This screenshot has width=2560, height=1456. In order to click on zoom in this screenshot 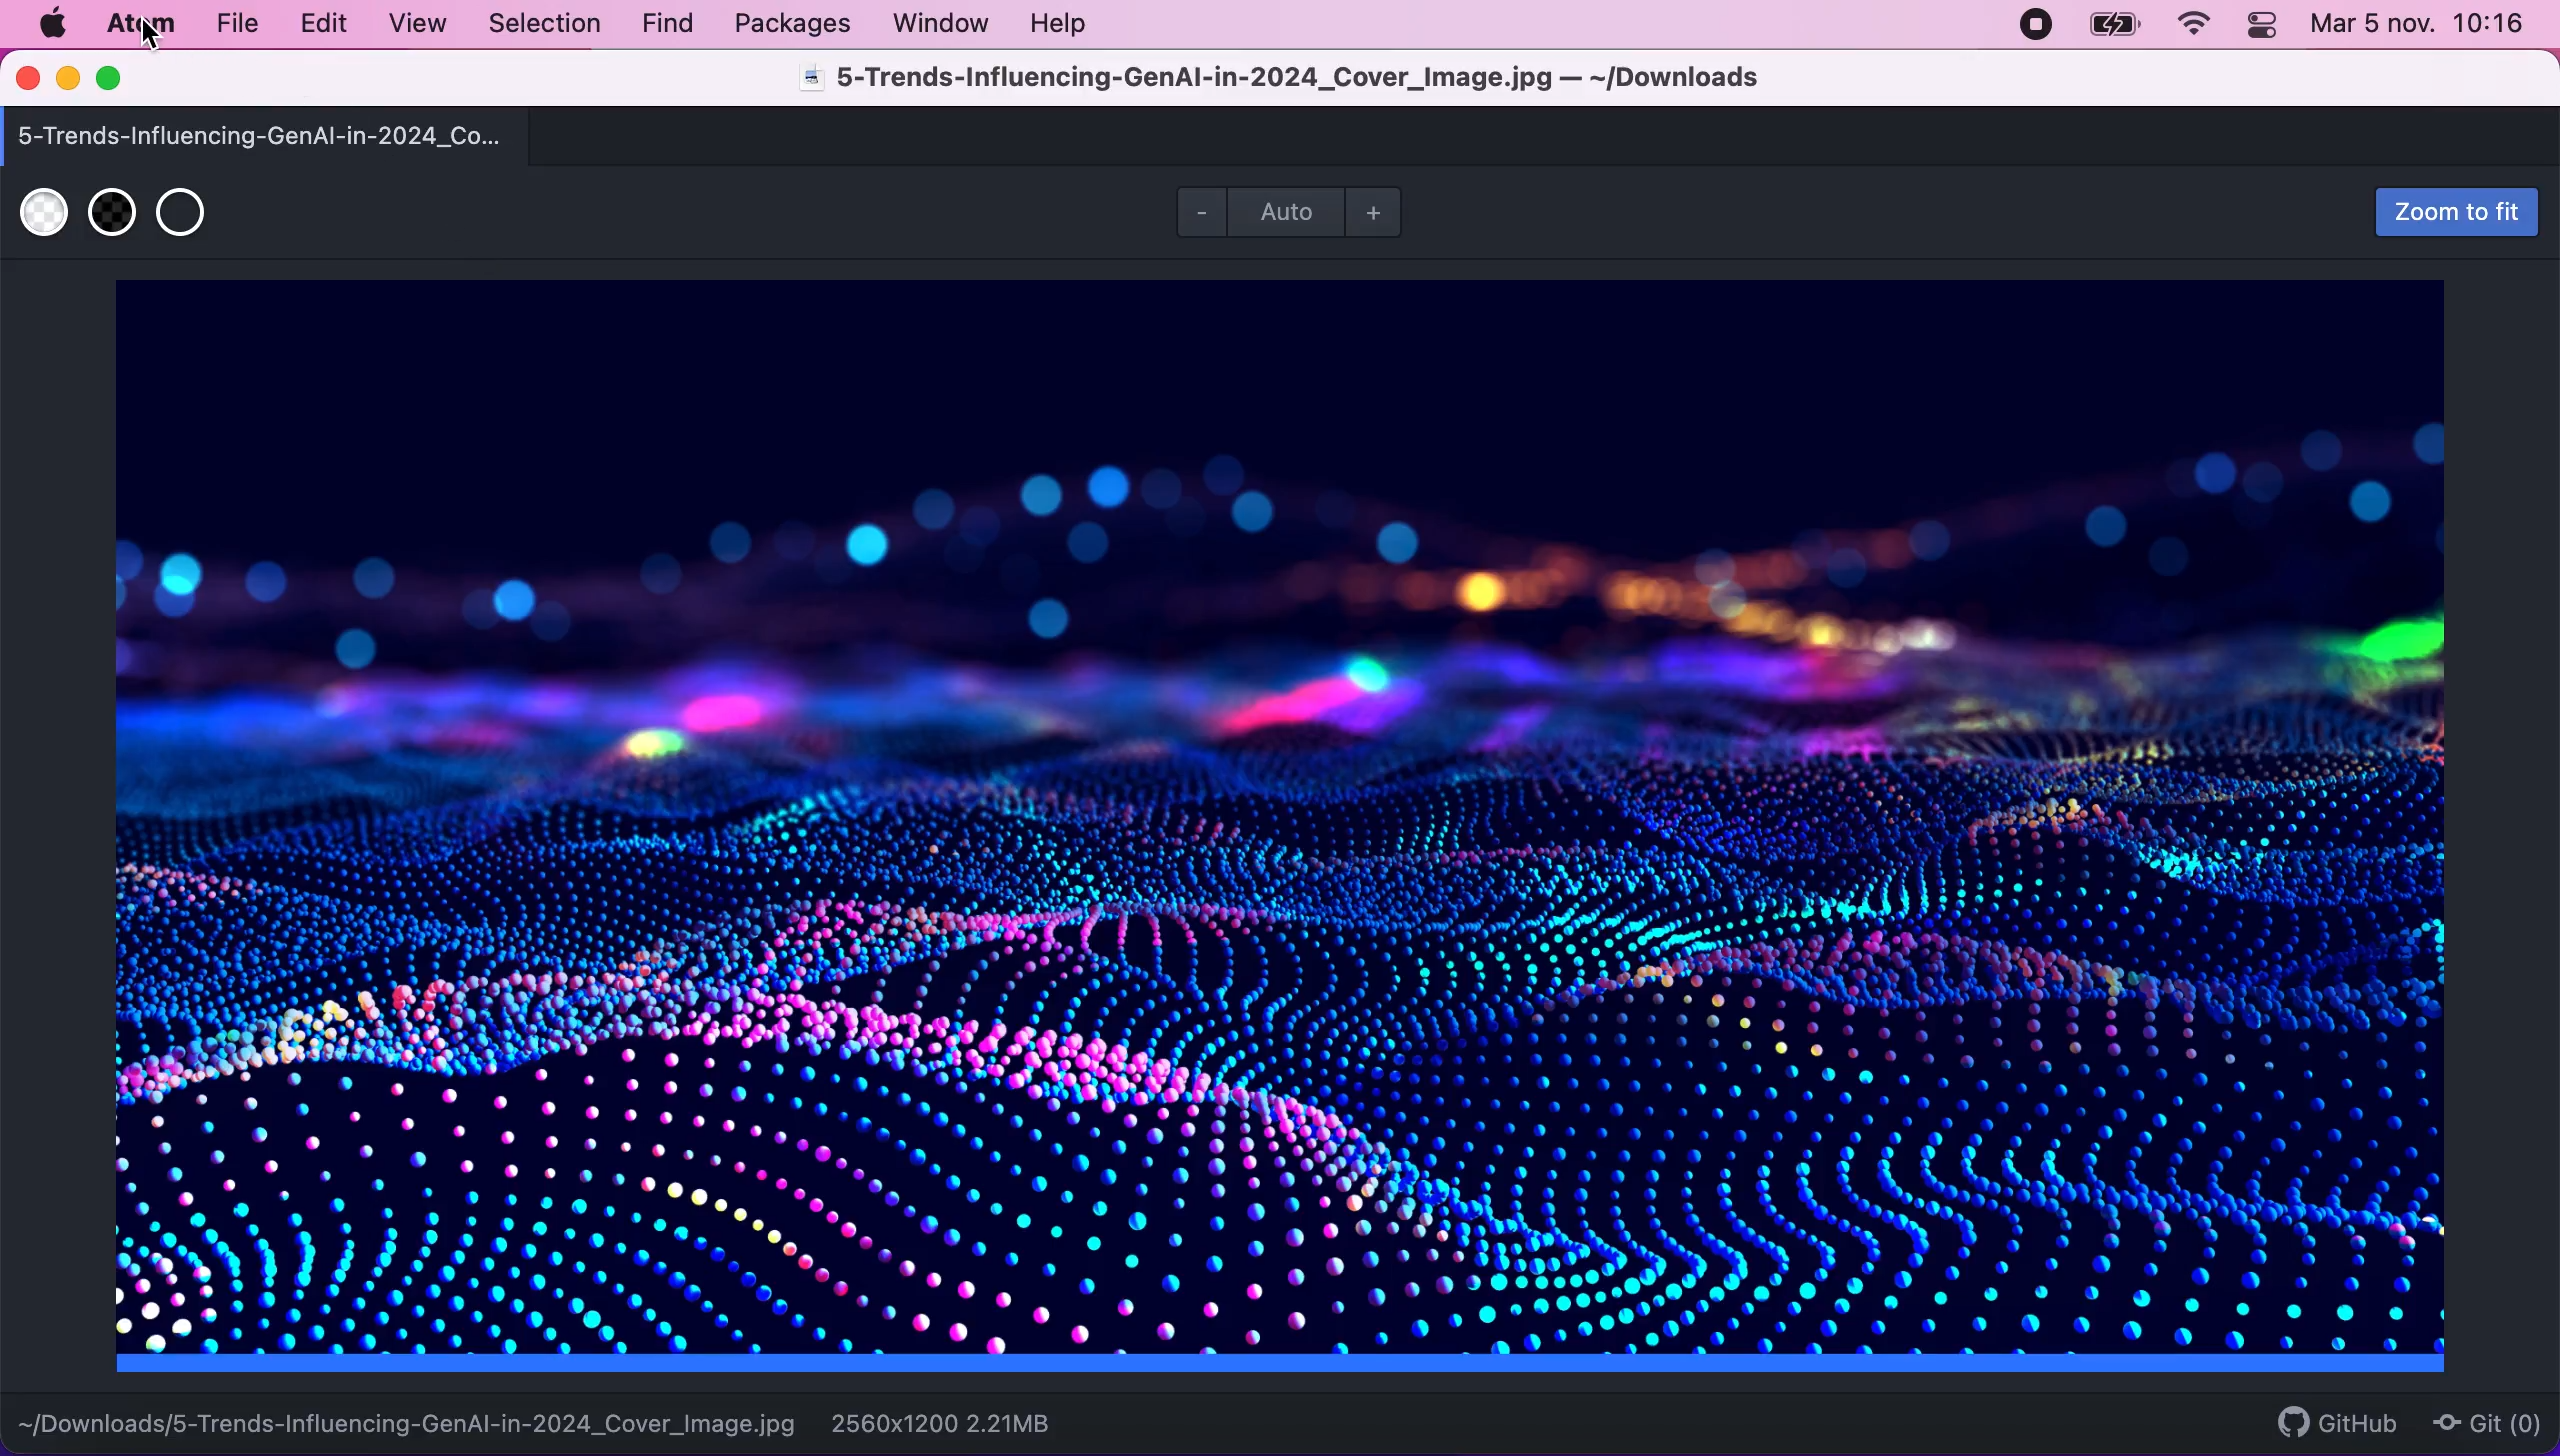, I will do `click(1299, 211)`.